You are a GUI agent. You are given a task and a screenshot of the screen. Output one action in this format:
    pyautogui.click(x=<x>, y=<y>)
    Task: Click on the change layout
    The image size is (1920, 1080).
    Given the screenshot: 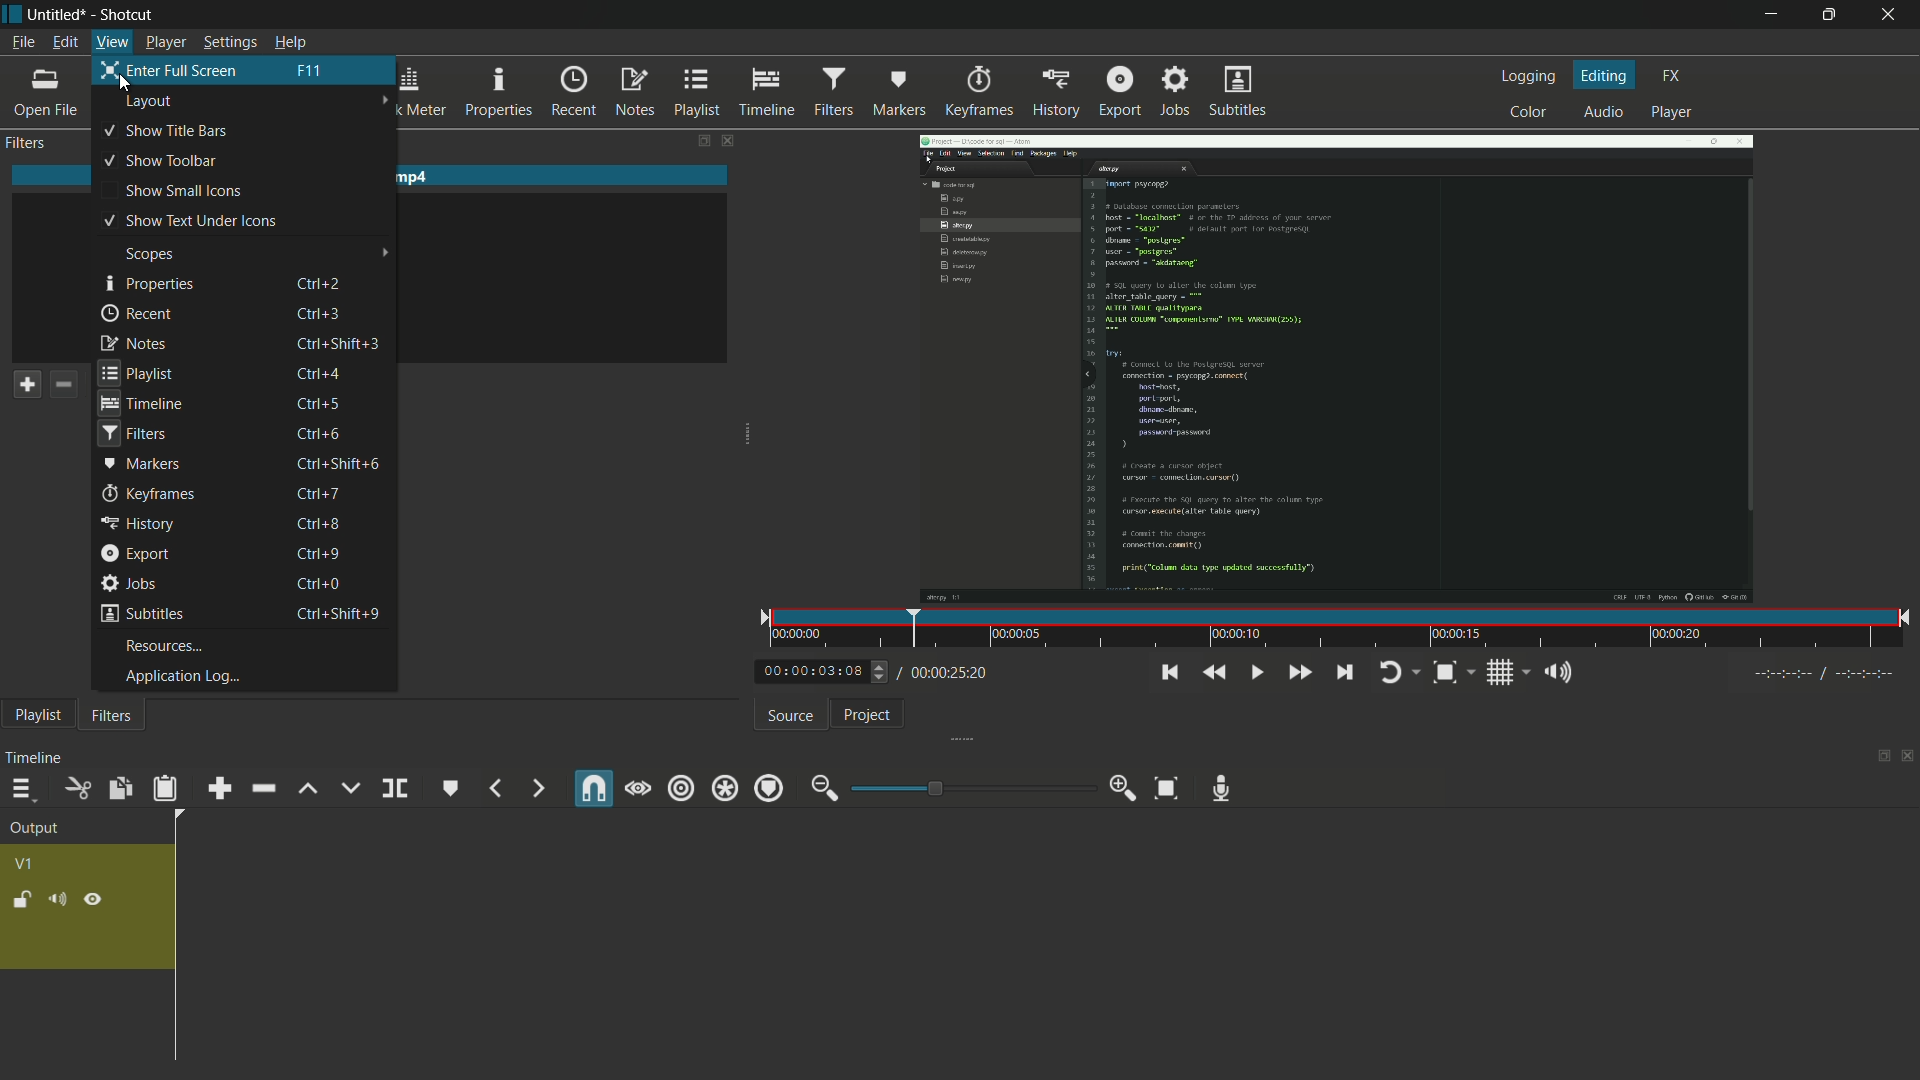 What is the action you would take?
    pyautogui.click(x=1881, y=755)
    